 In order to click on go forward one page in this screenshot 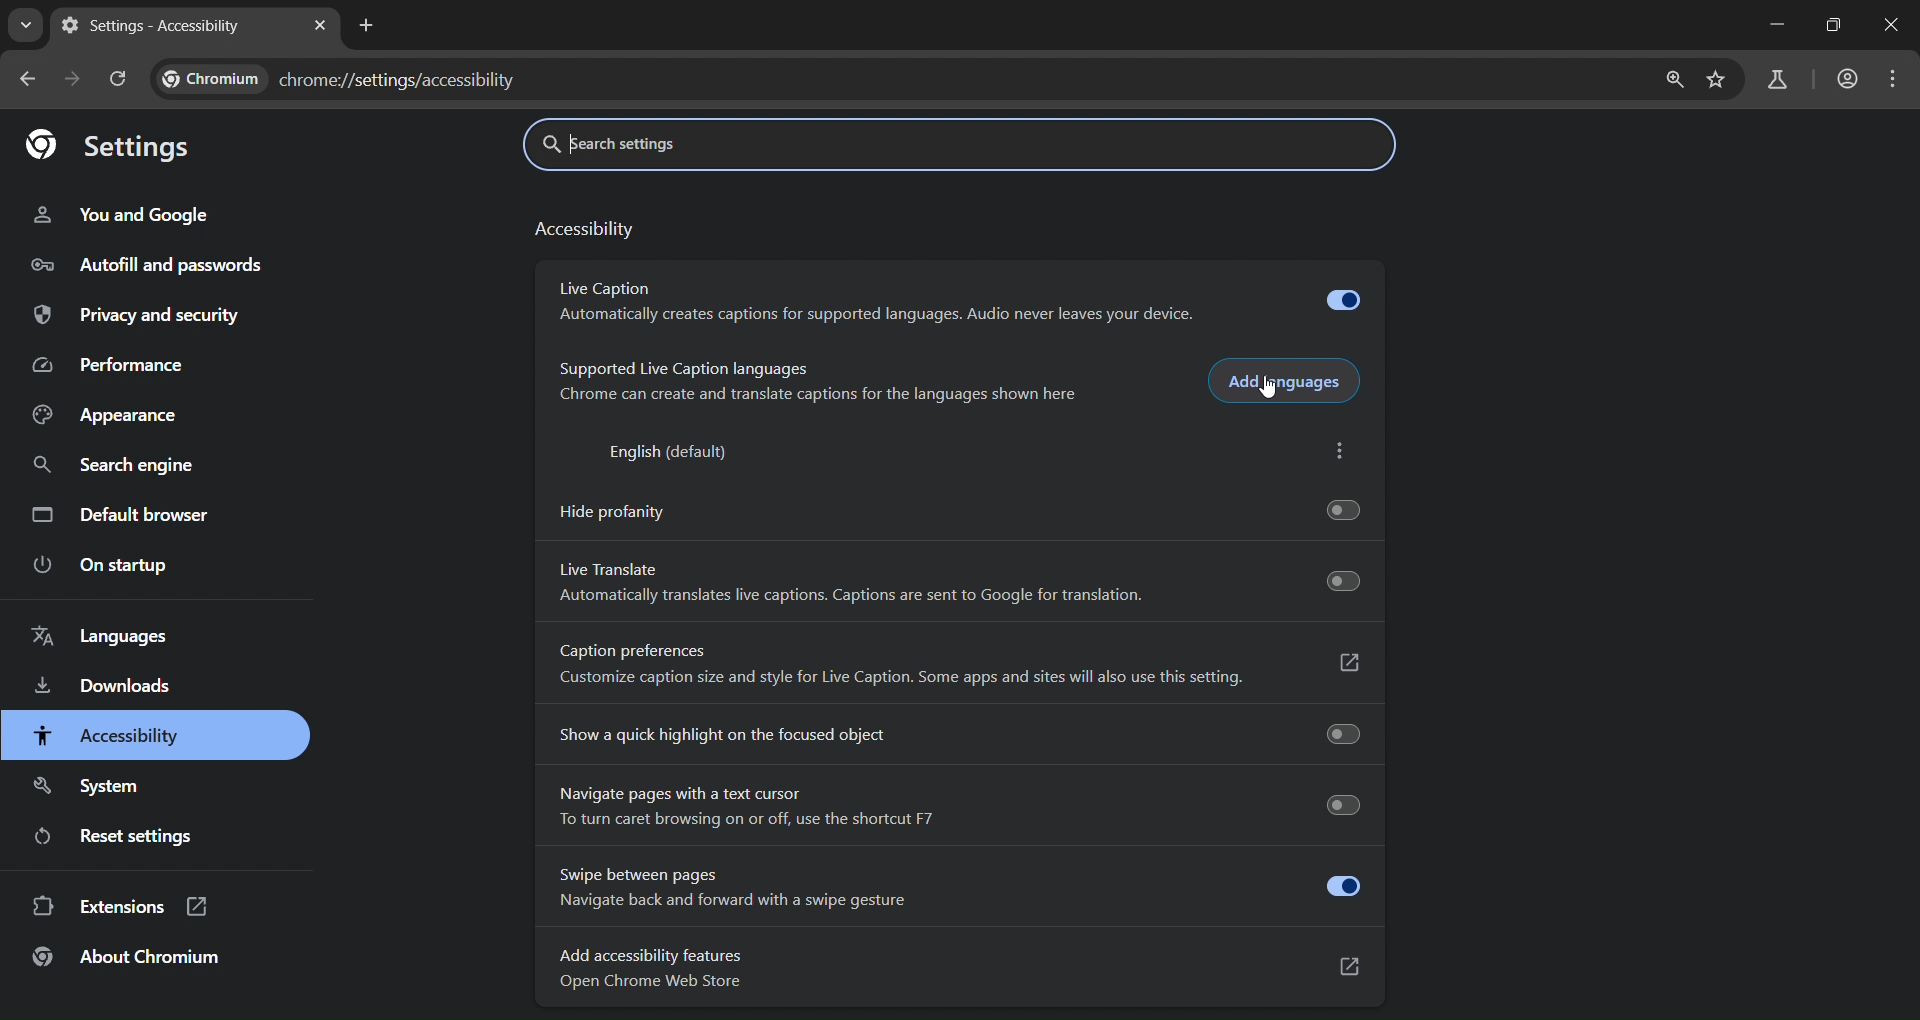, I will do `click(76, 80)`.